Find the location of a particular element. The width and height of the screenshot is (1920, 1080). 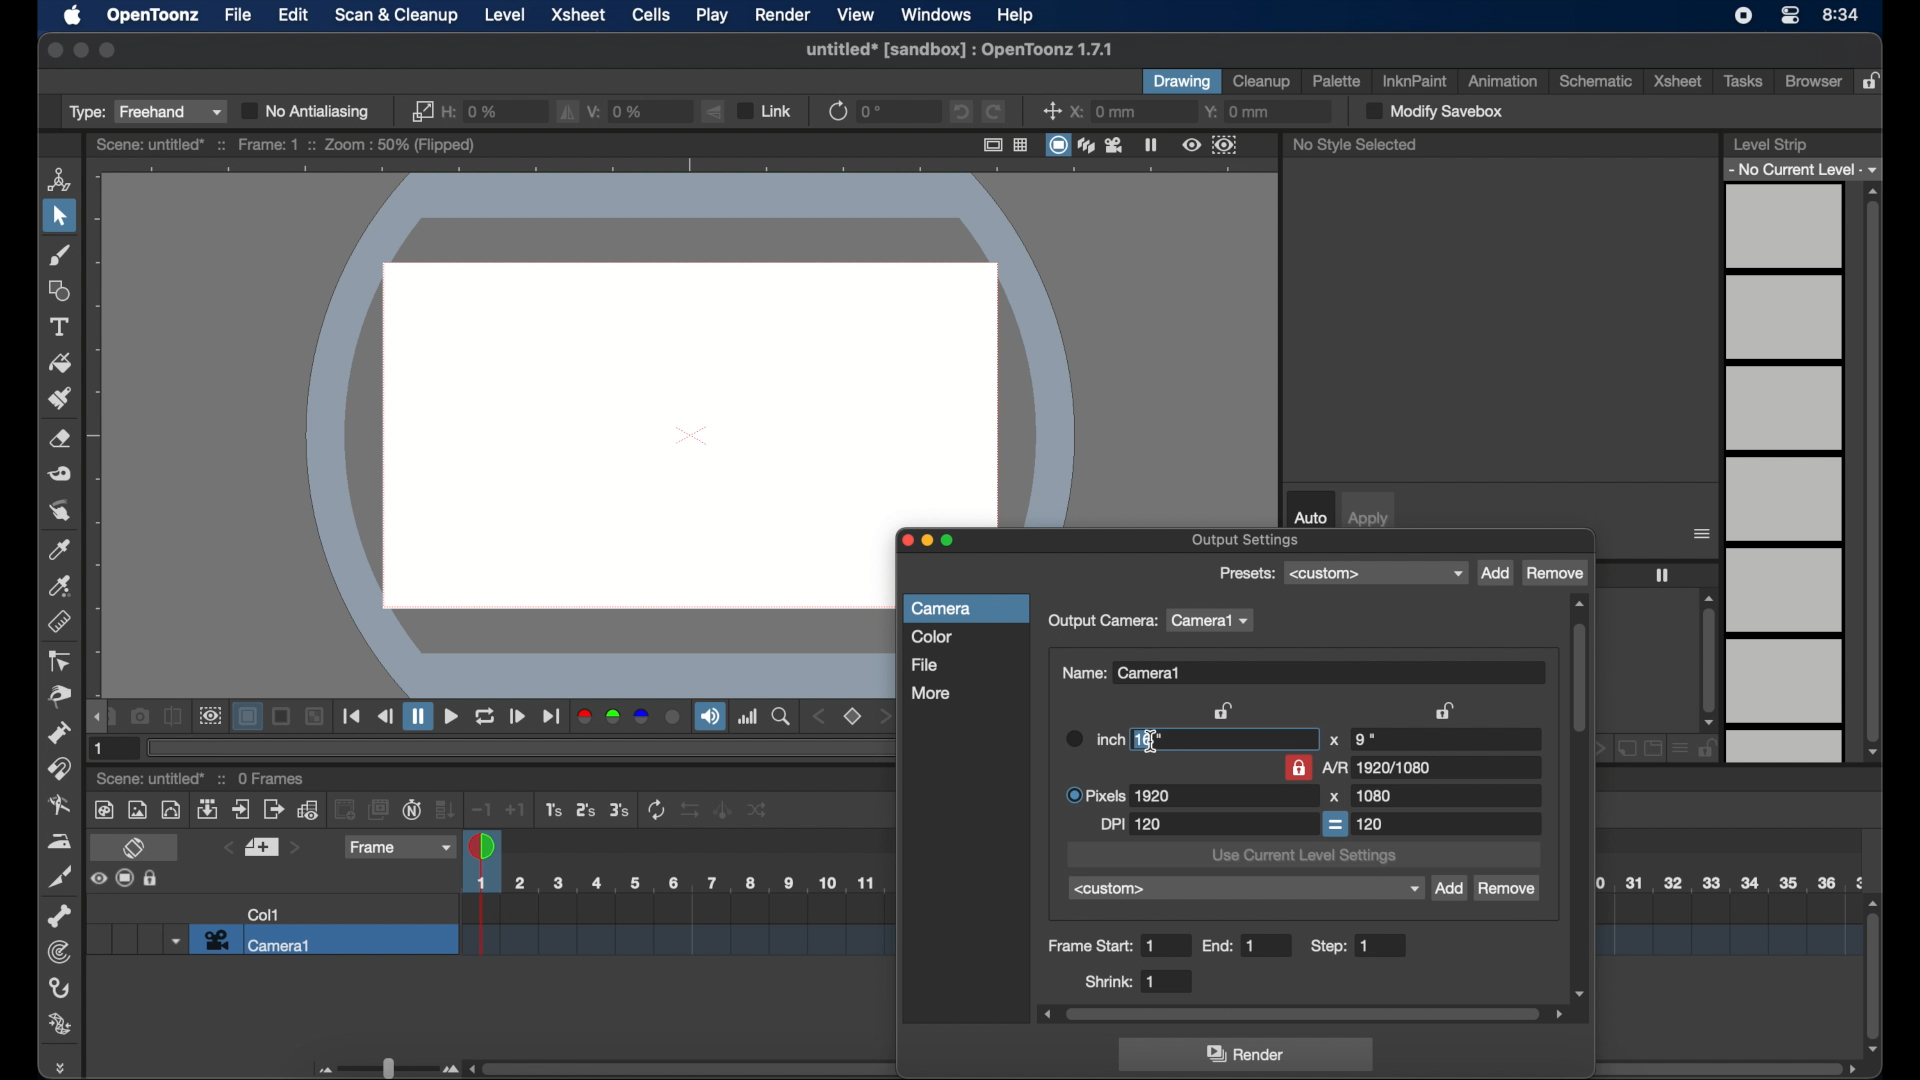

1 is located at coordinates (101, 749).